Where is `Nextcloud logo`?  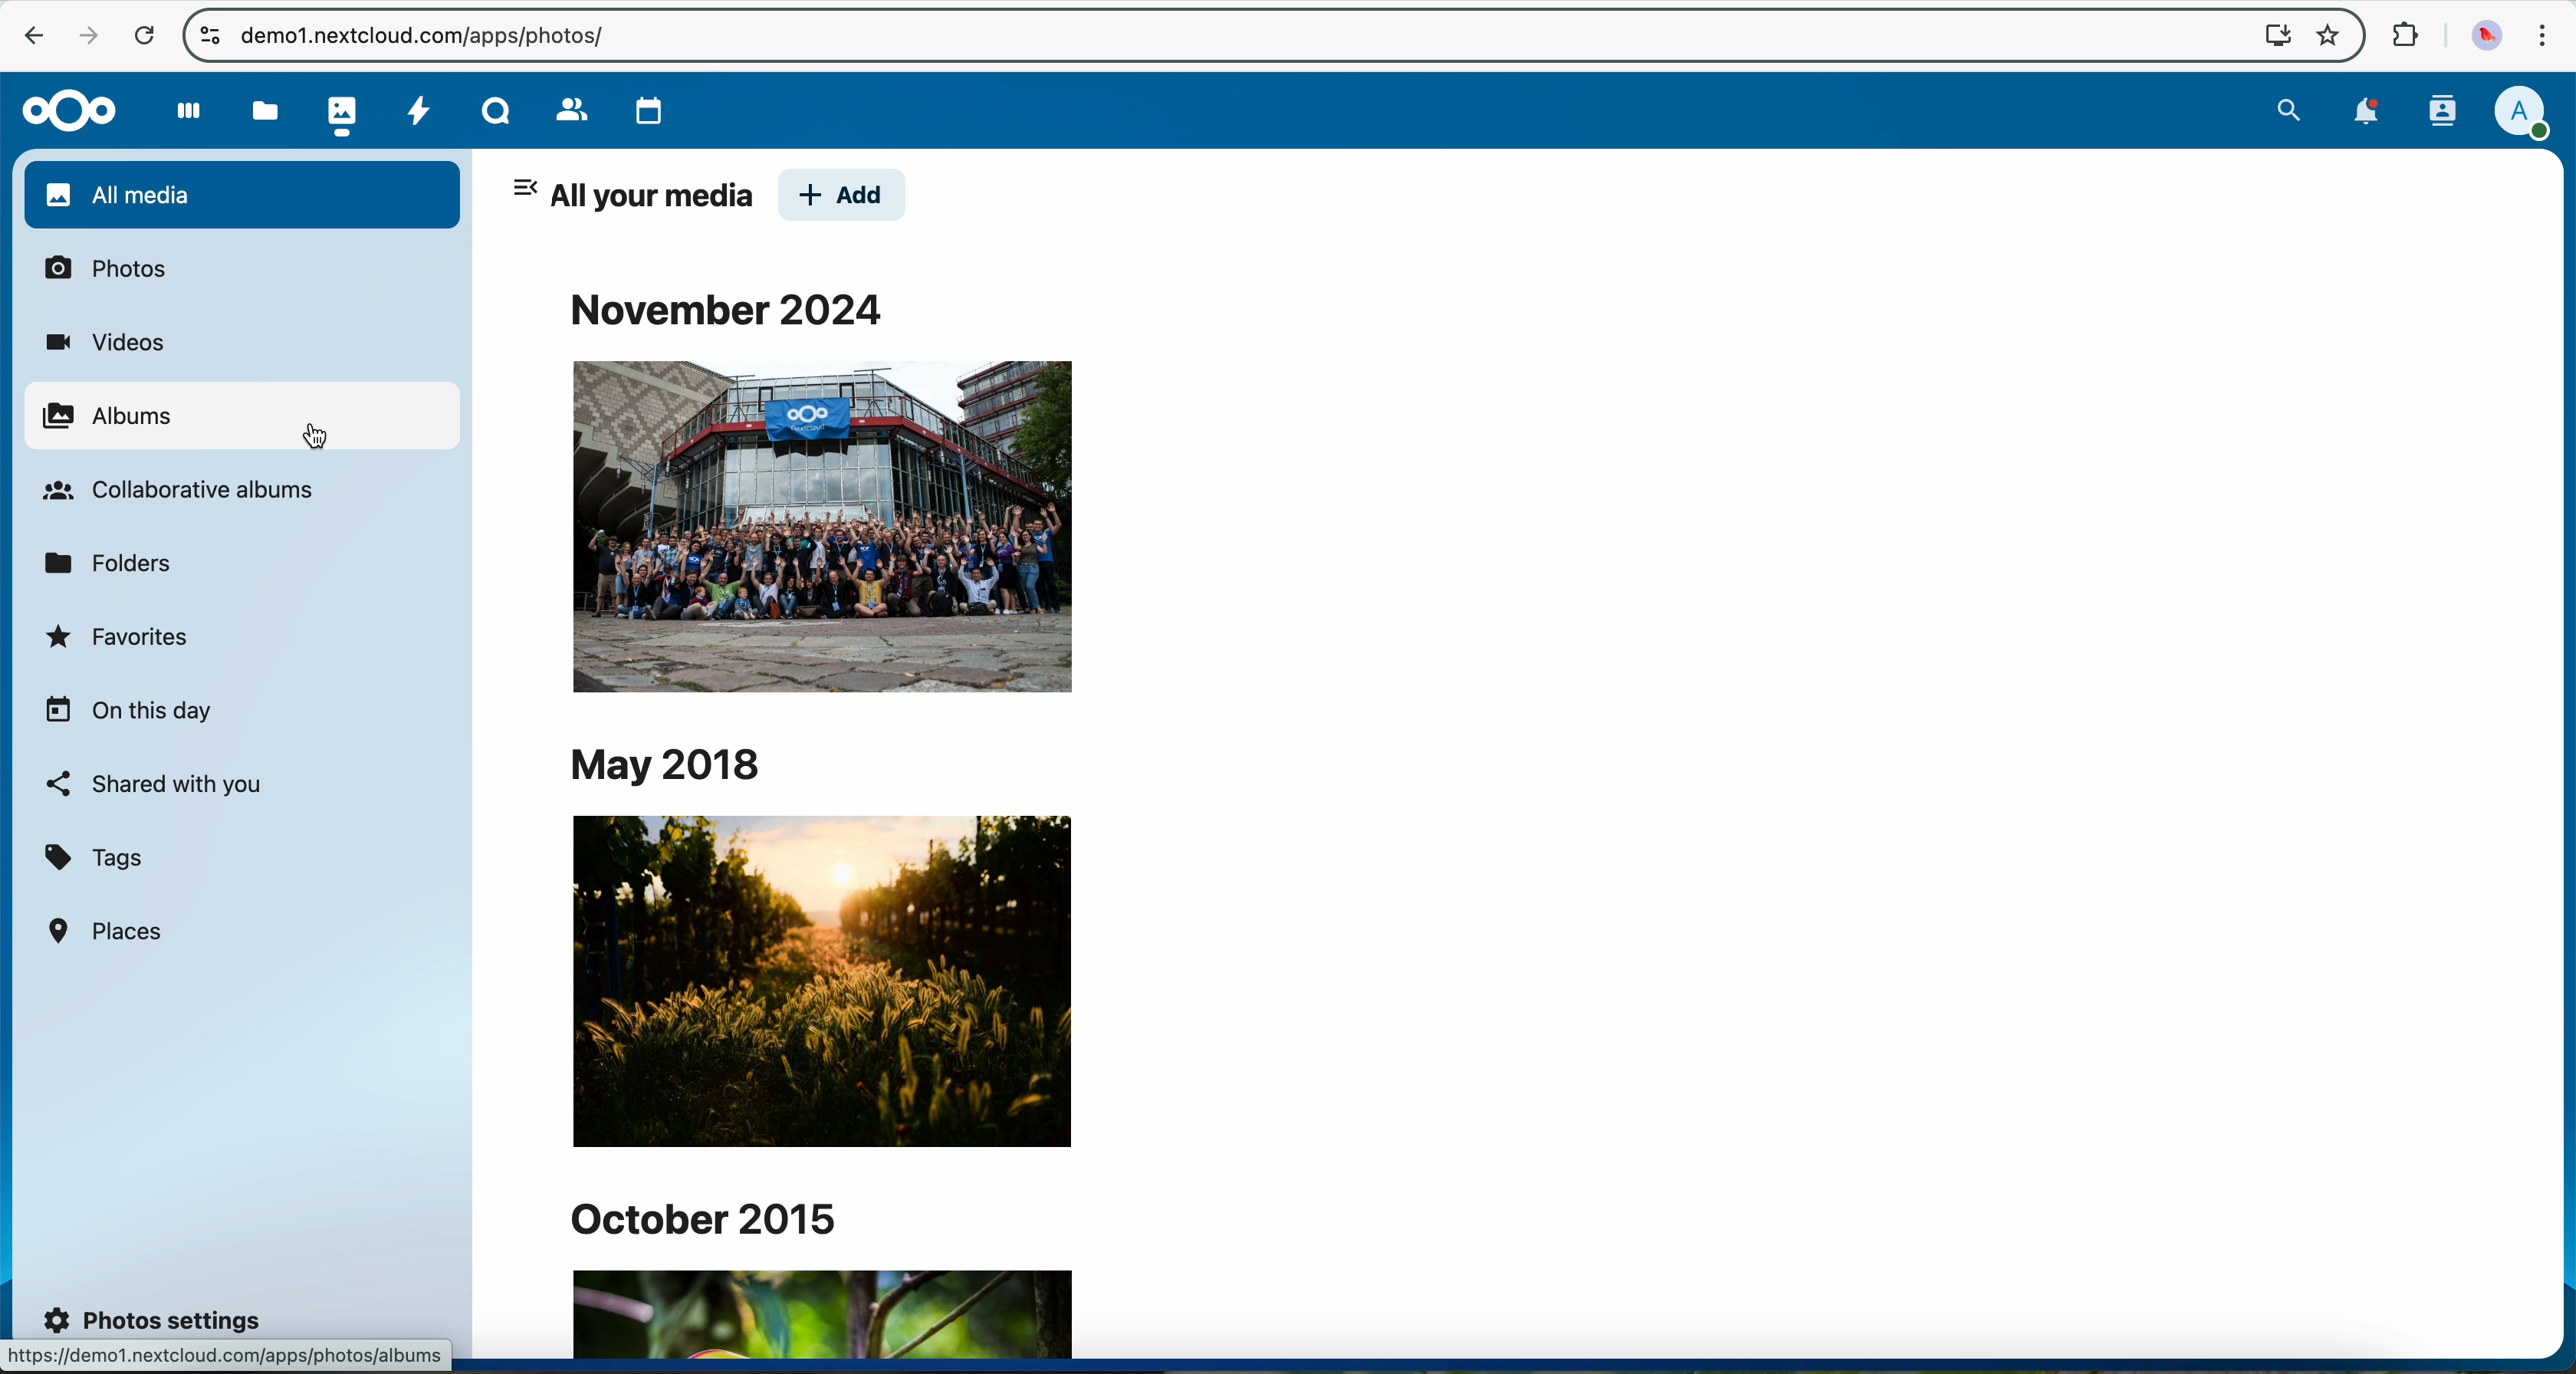 Nextcloud logo is located at coordinates (61, 109).